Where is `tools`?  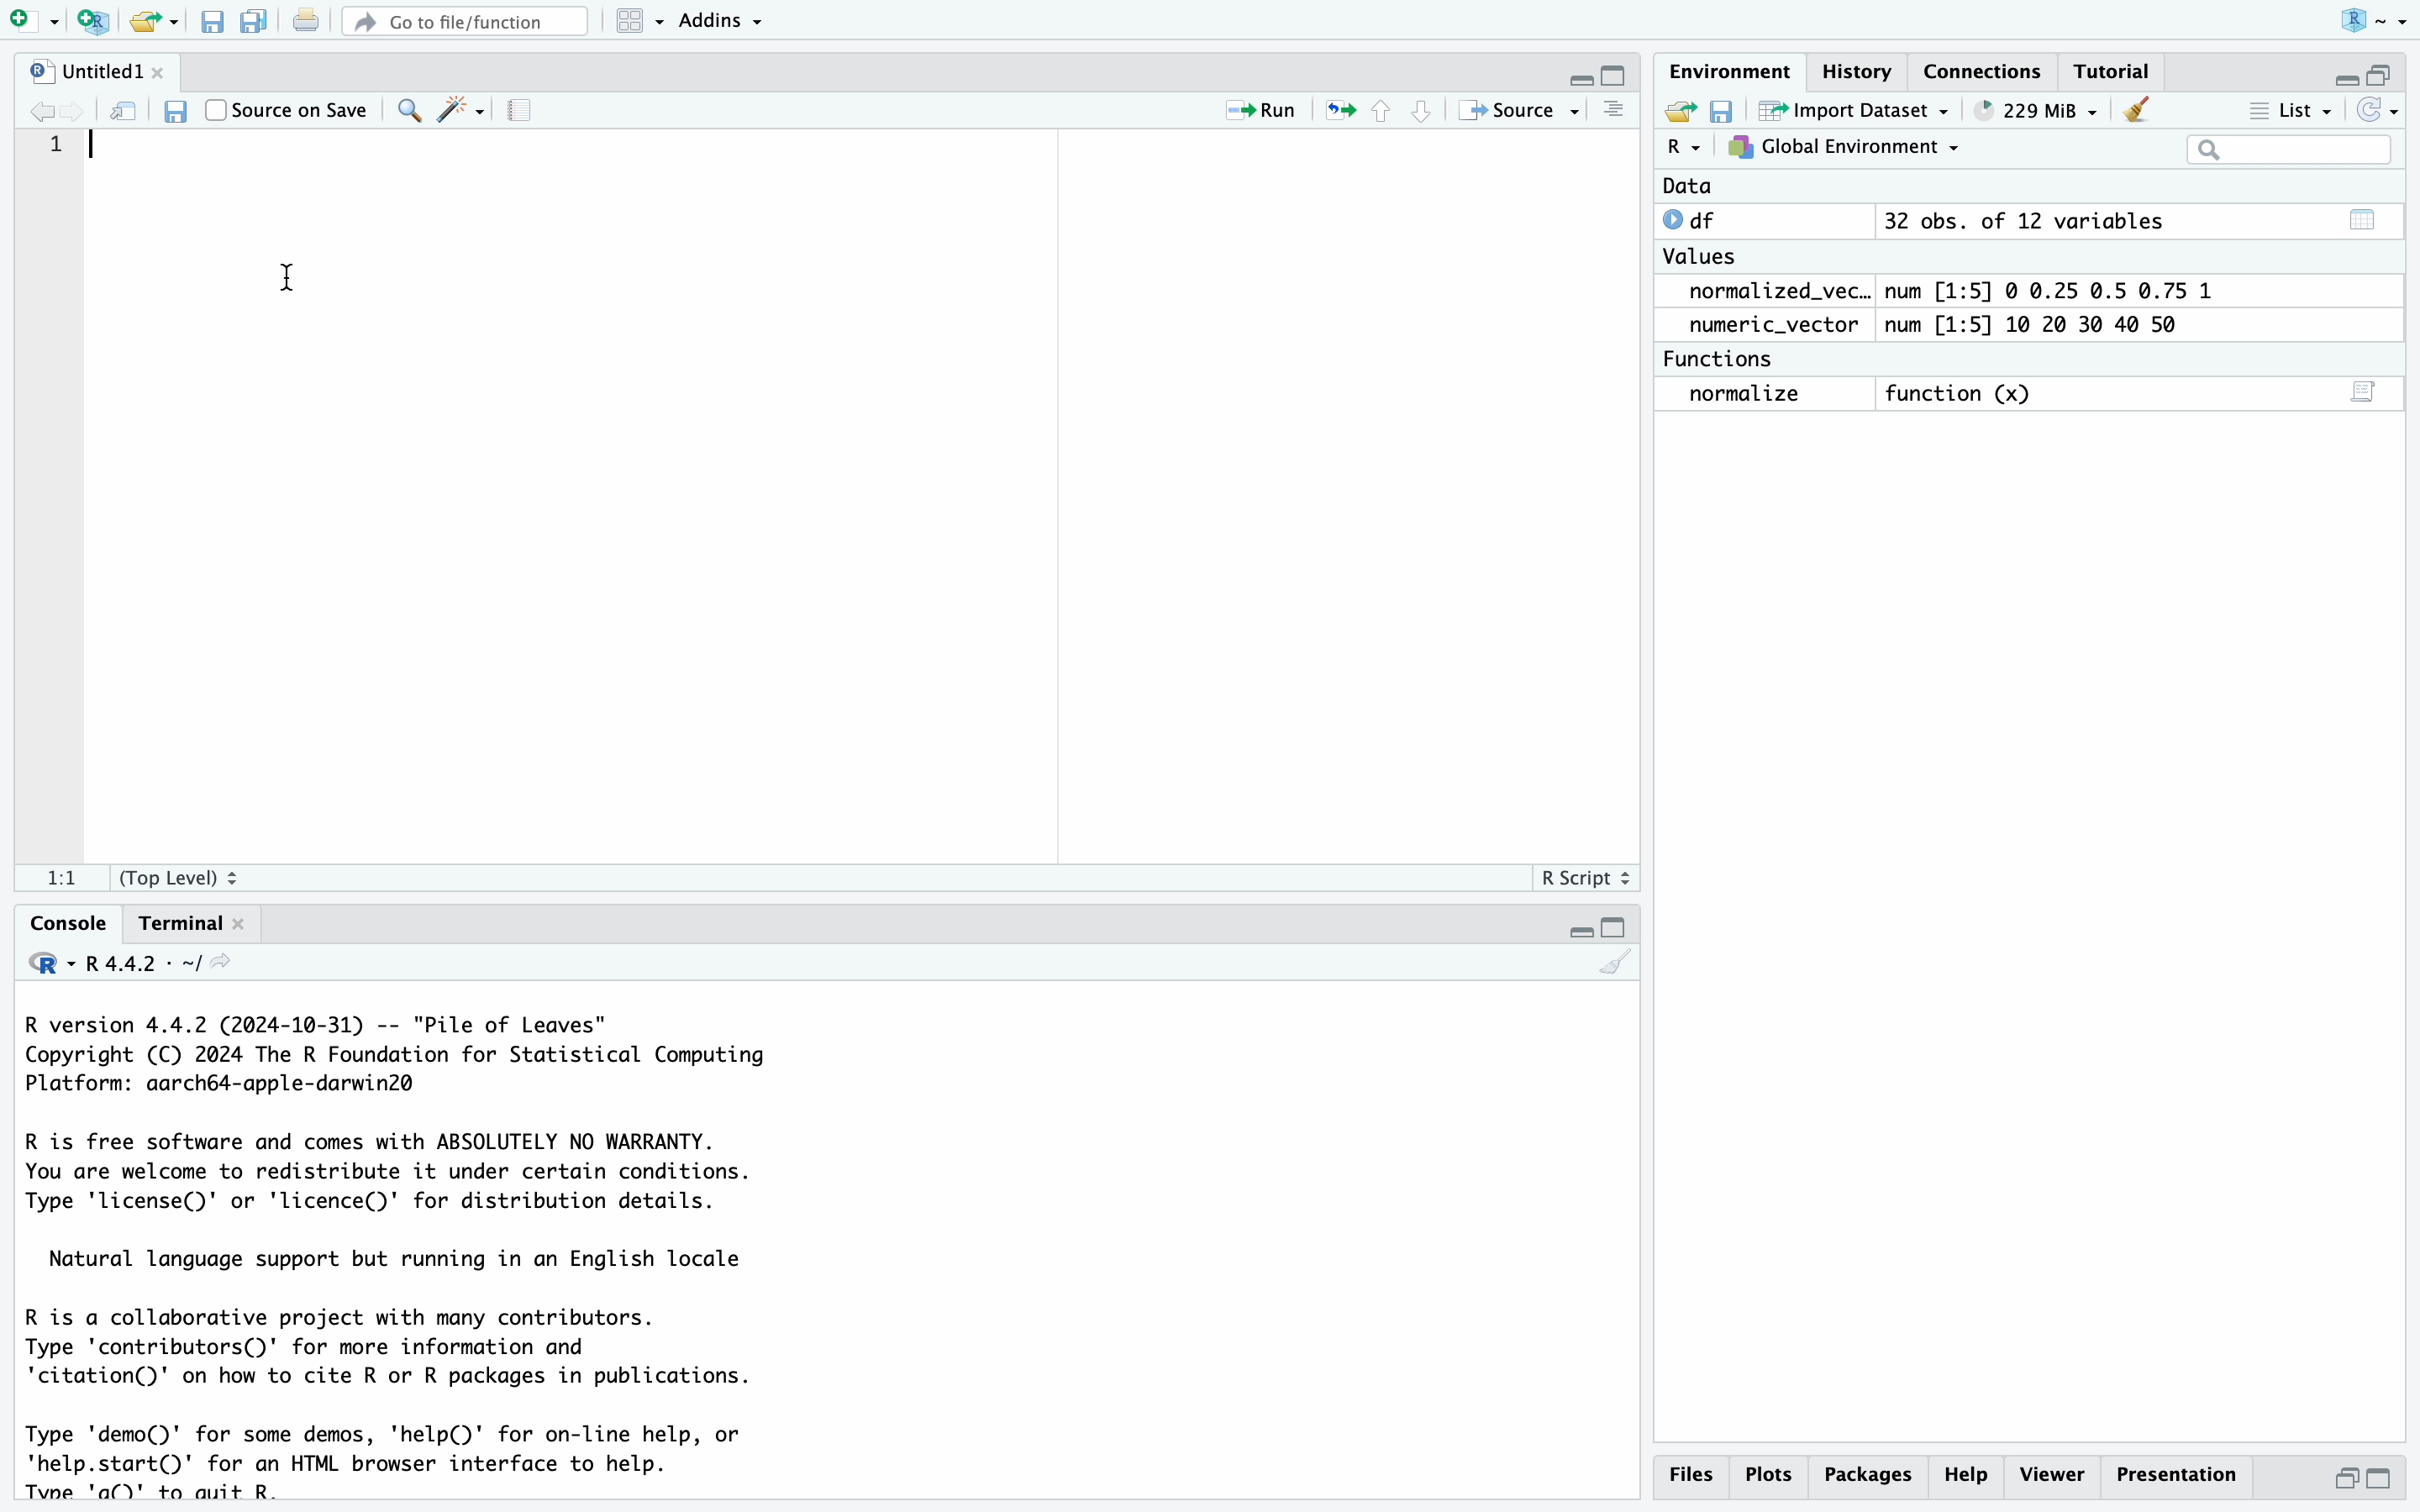 tools is located at coordinates (462, 111).